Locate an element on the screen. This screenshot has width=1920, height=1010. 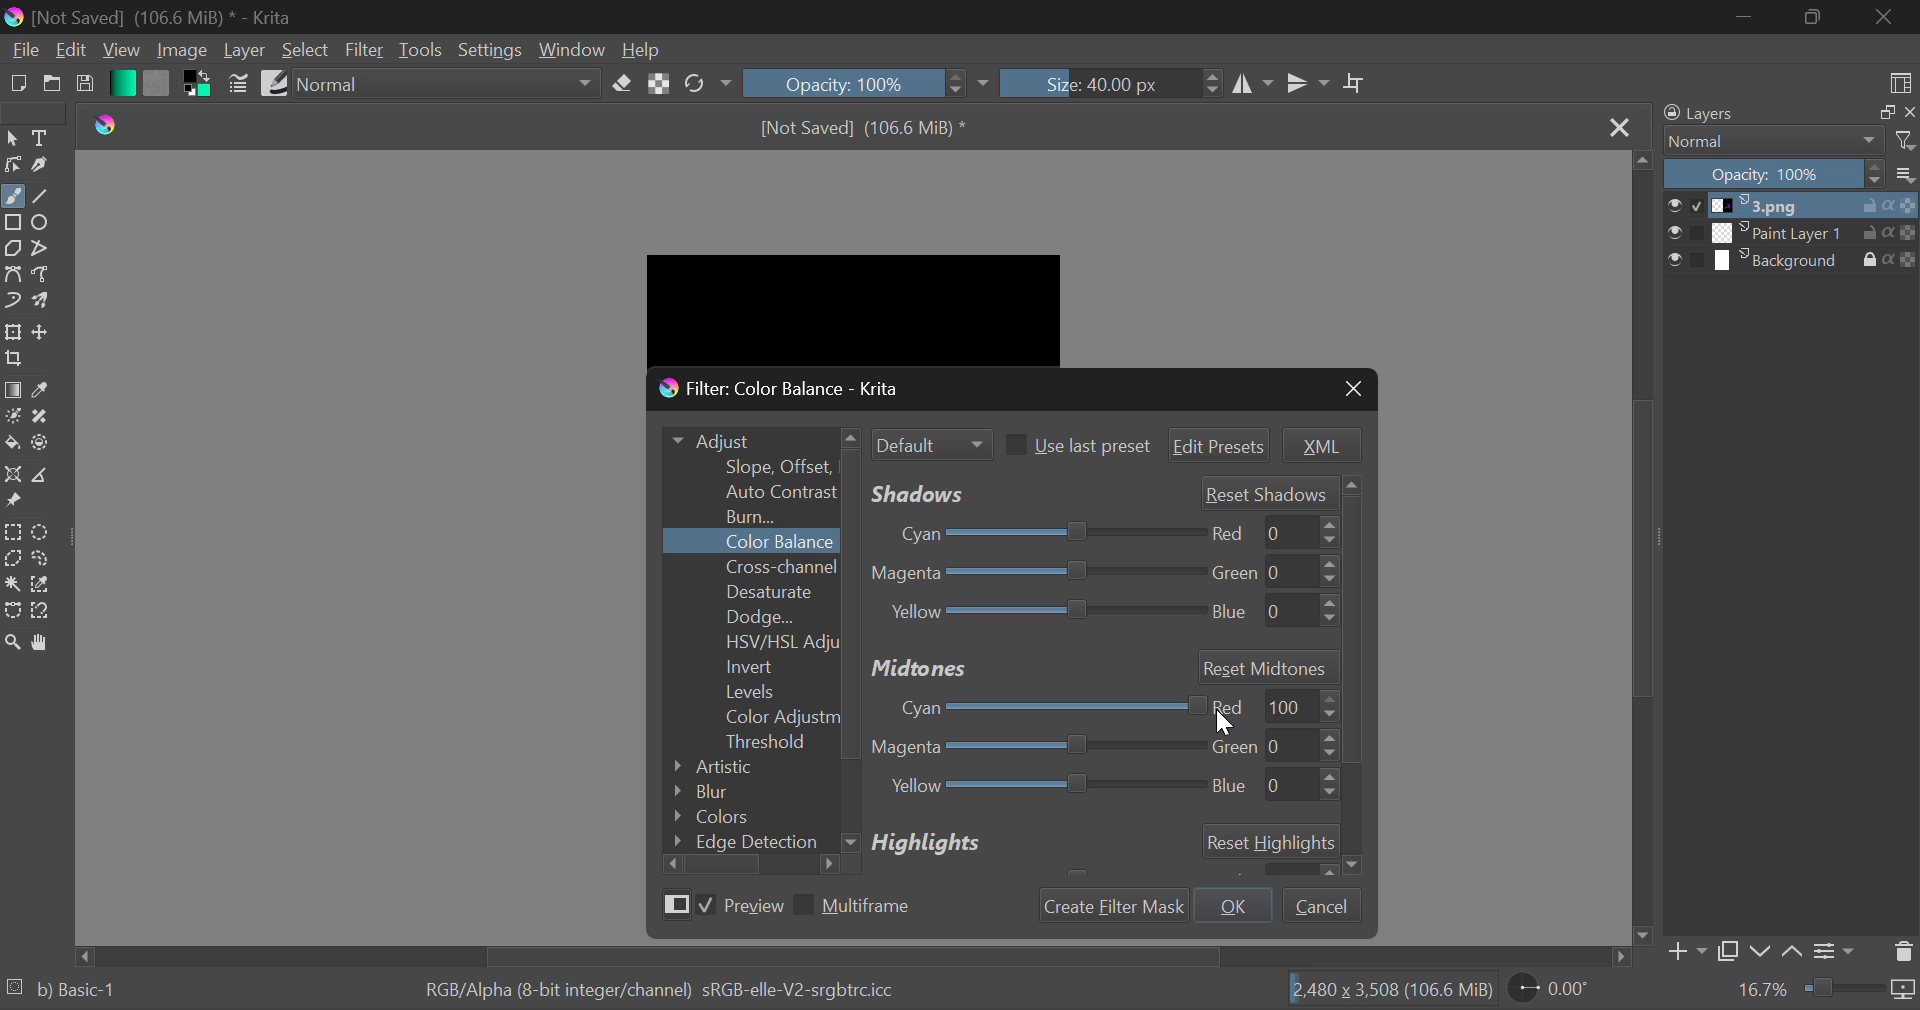
Freehand Path Tool is located at coordinates (46, 276).